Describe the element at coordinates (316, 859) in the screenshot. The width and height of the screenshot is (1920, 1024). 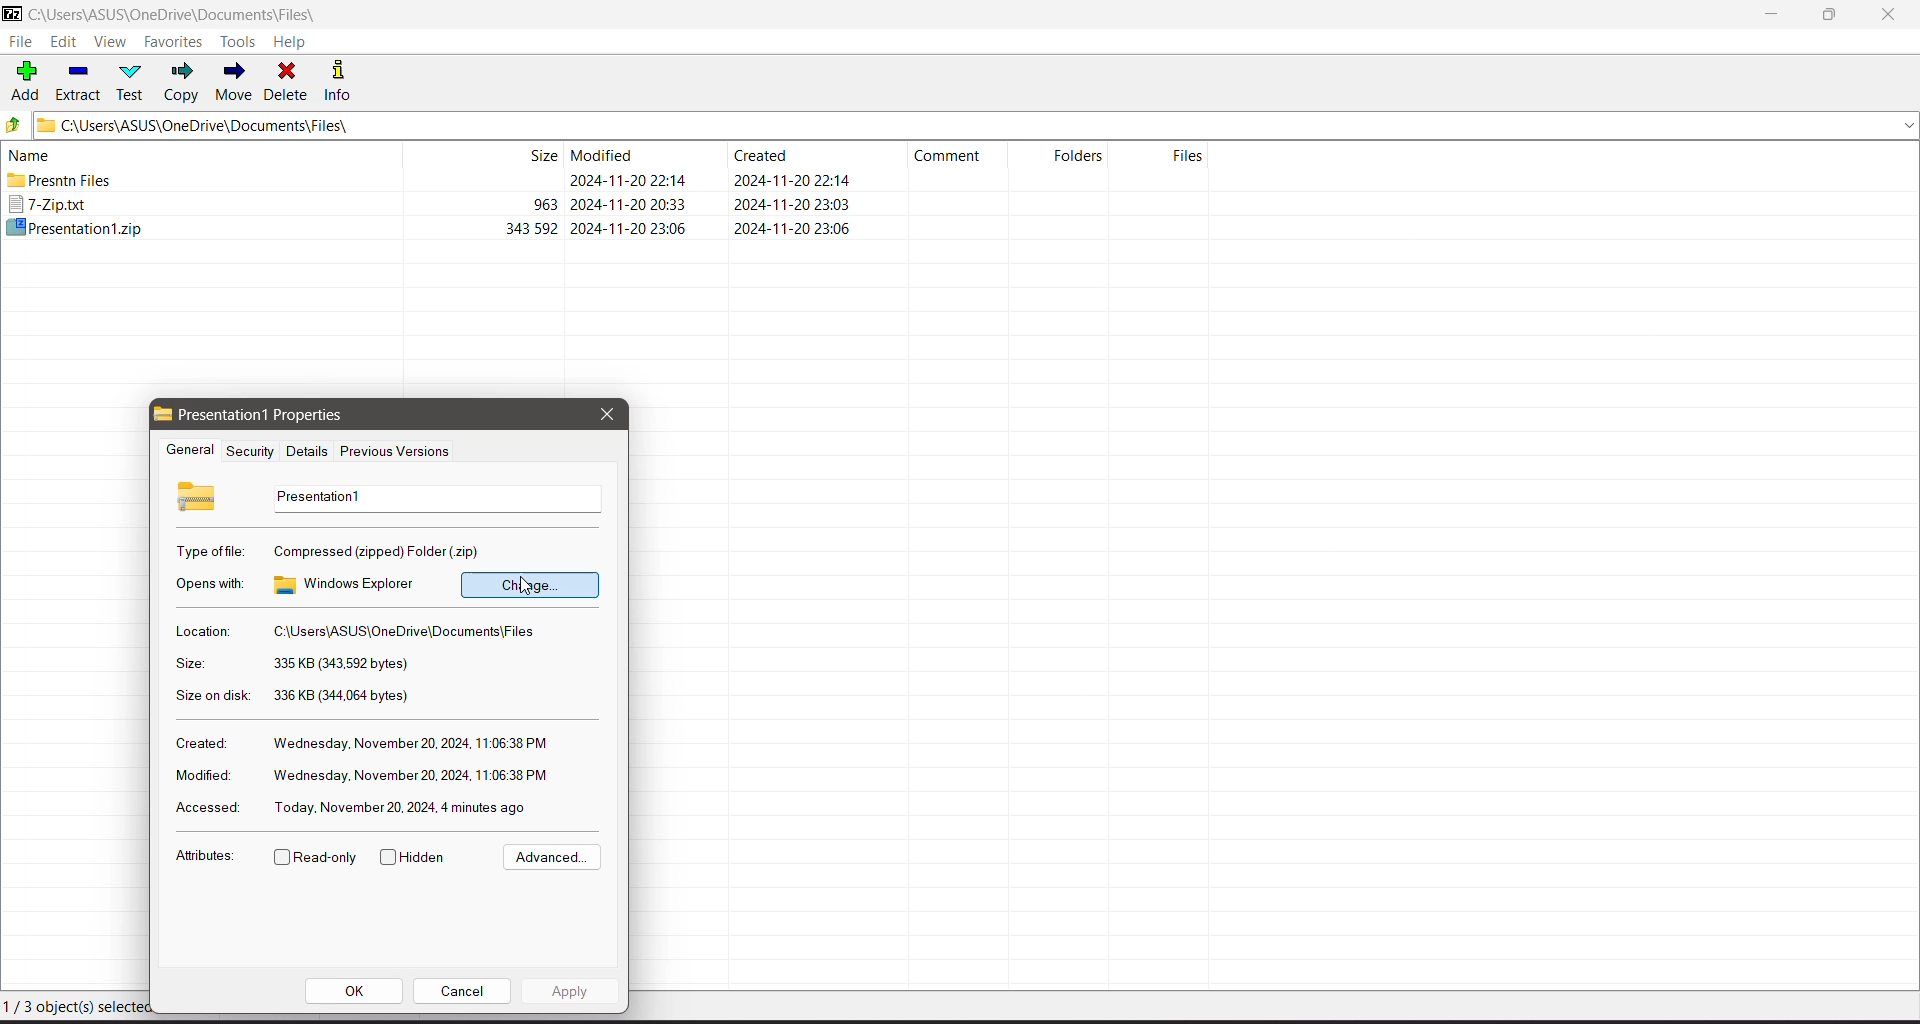
I see `Read-only - Click to enable/disable` at that location.